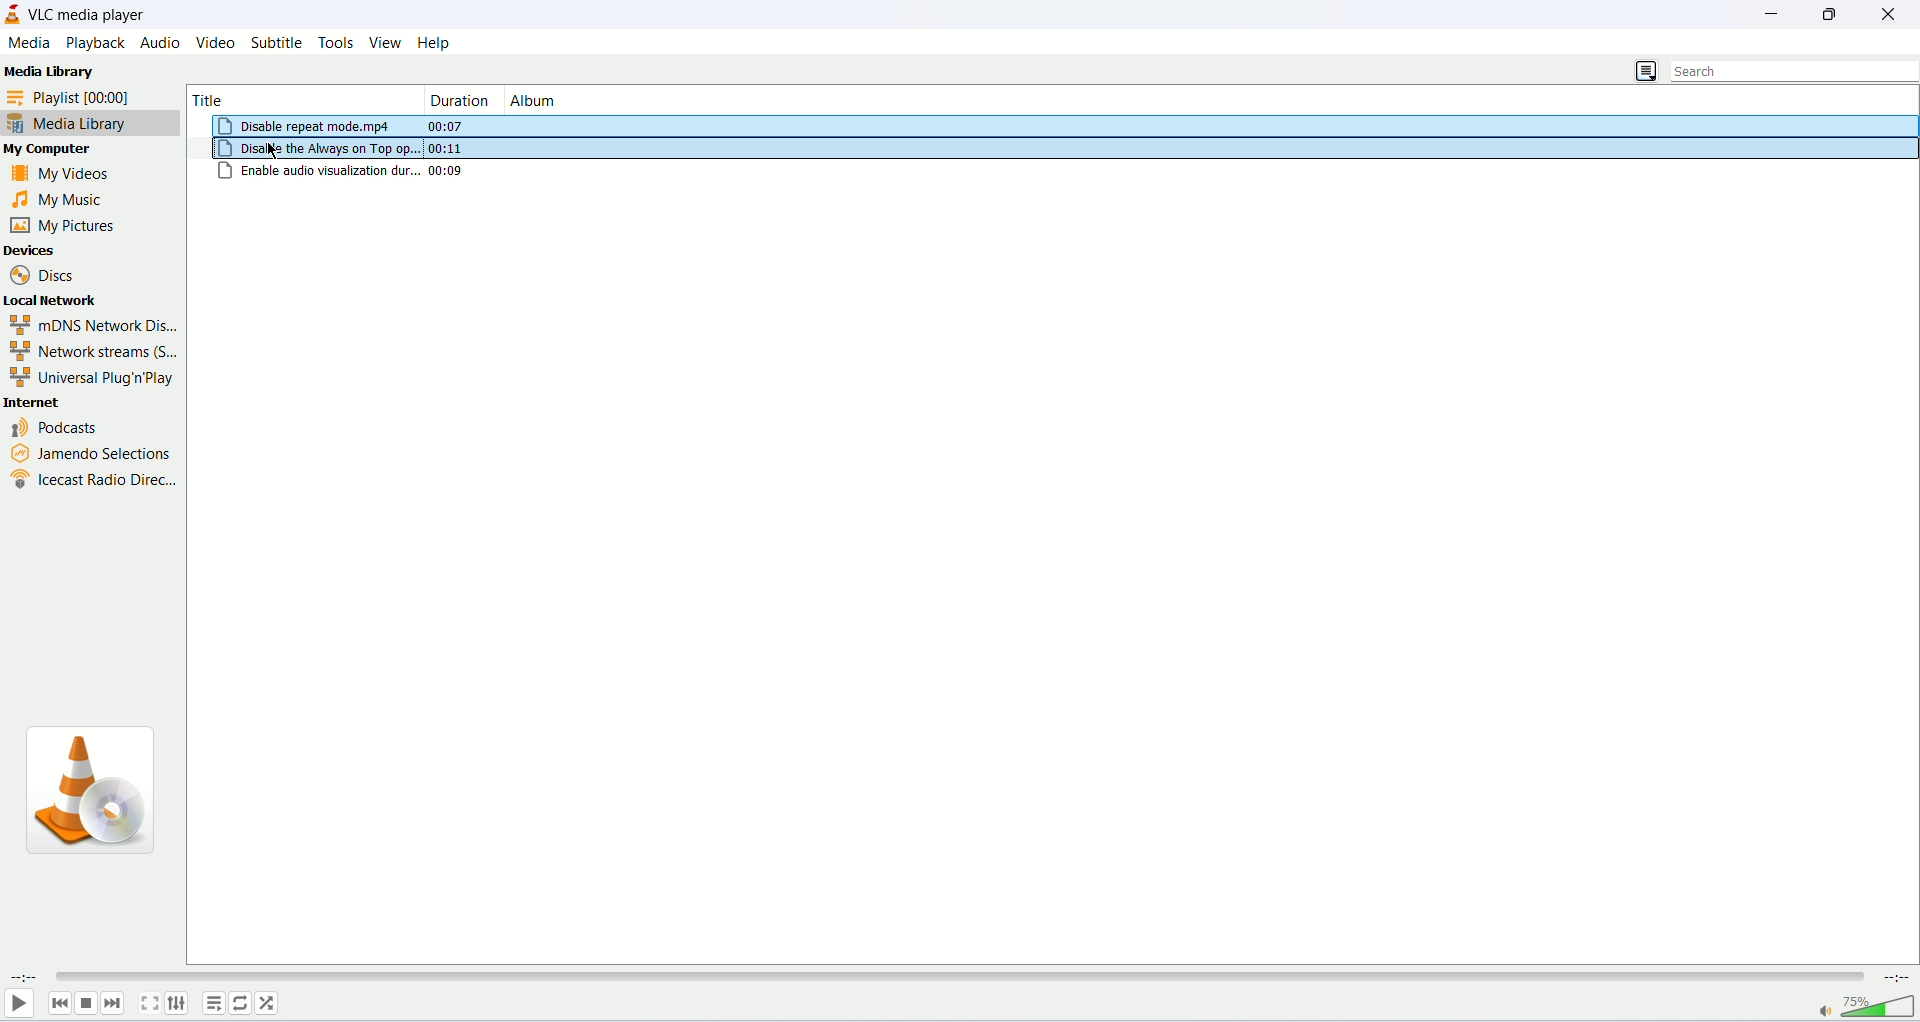 Image resolution: width=1920 pixels, height=1022 pixels. I want to click on previous, so click(60, 1003).